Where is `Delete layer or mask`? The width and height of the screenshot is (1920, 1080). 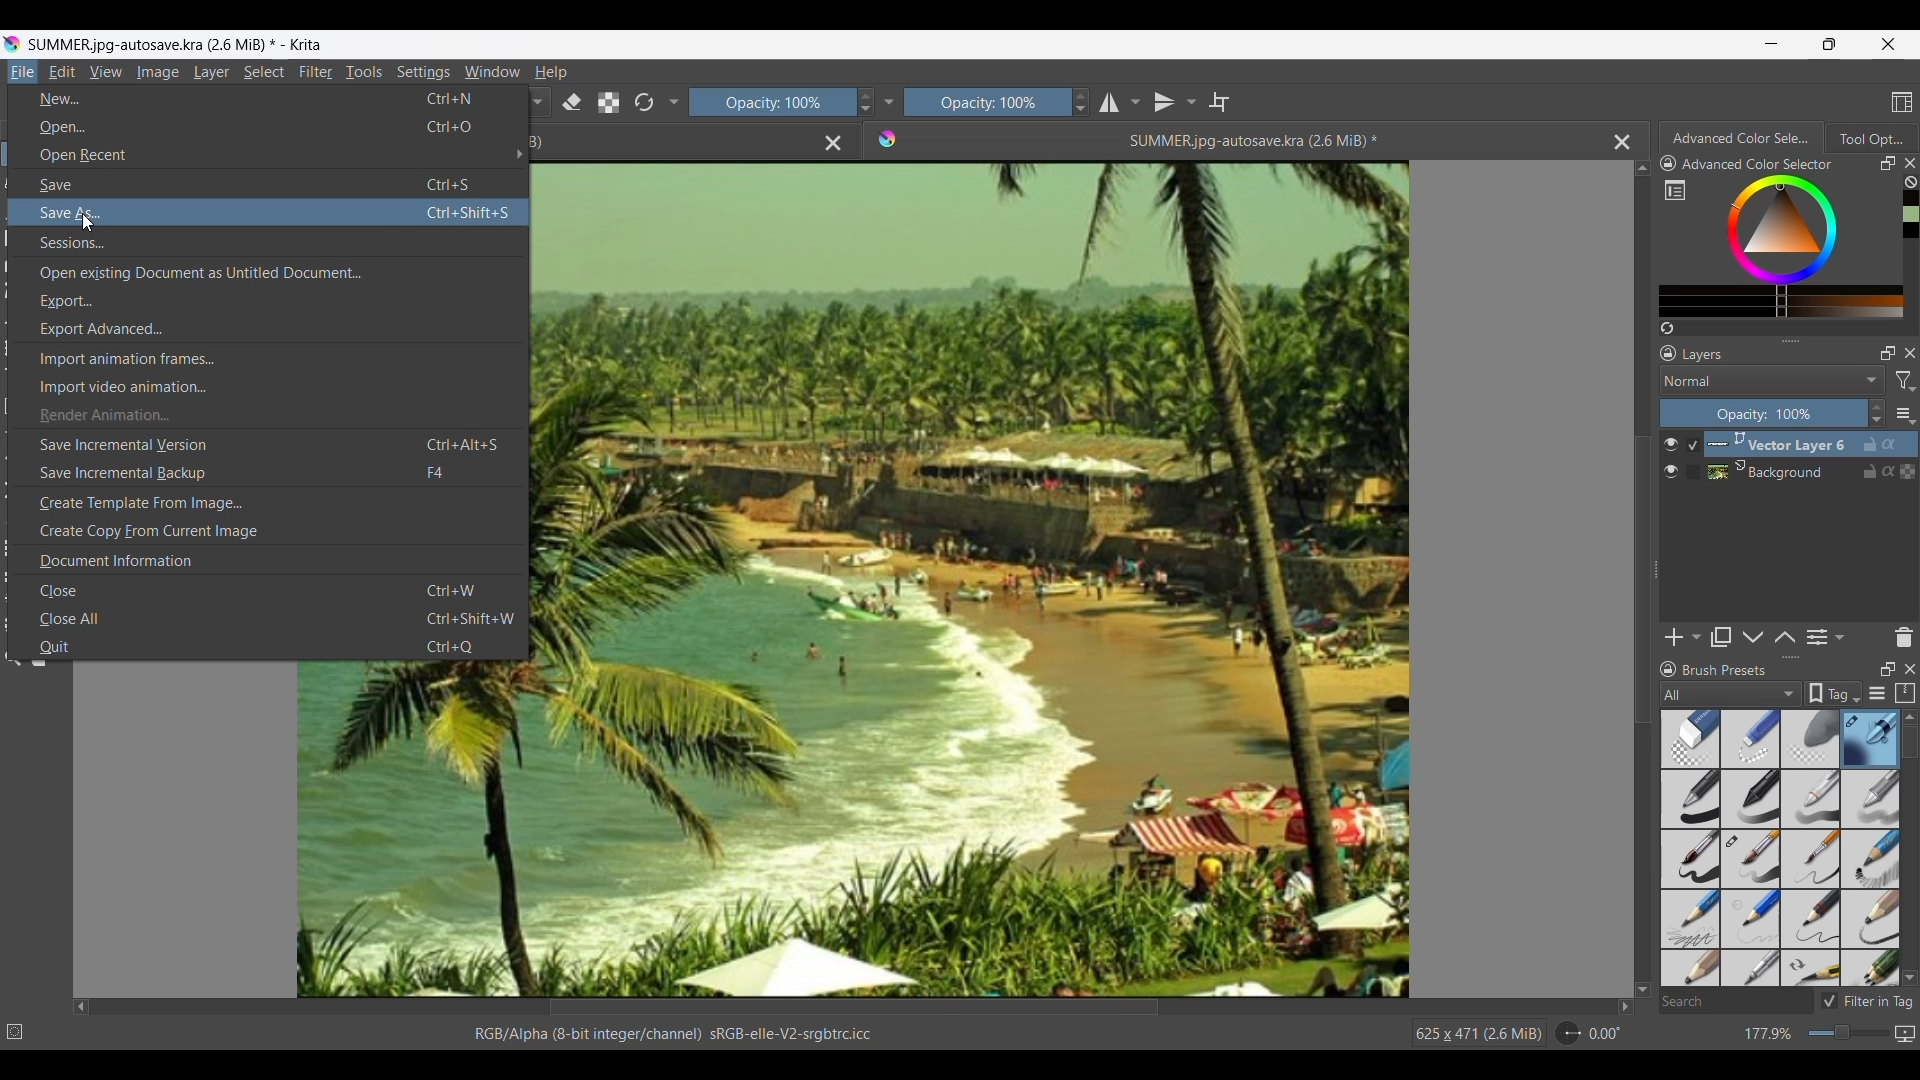 Delete layer or mask is located at coordinates (1903, 638).